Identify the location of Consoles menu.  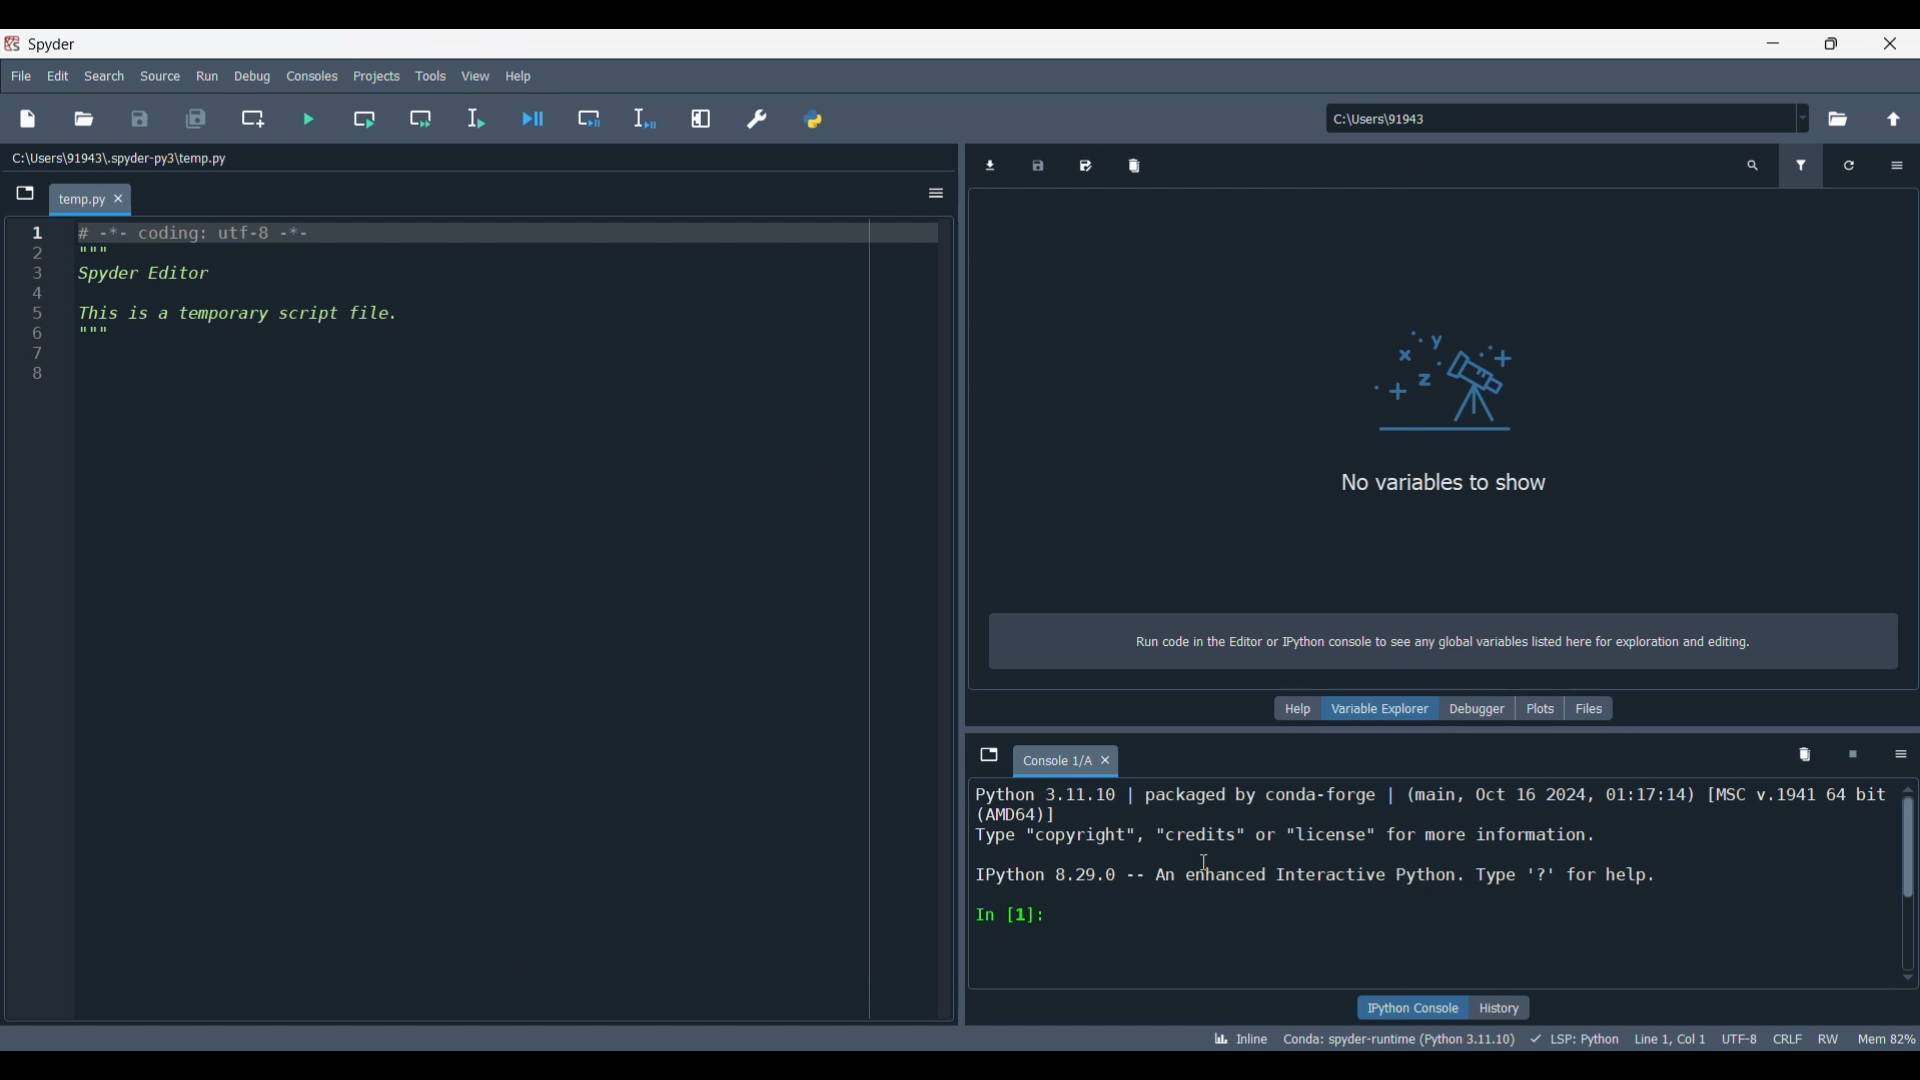
(312, 76).